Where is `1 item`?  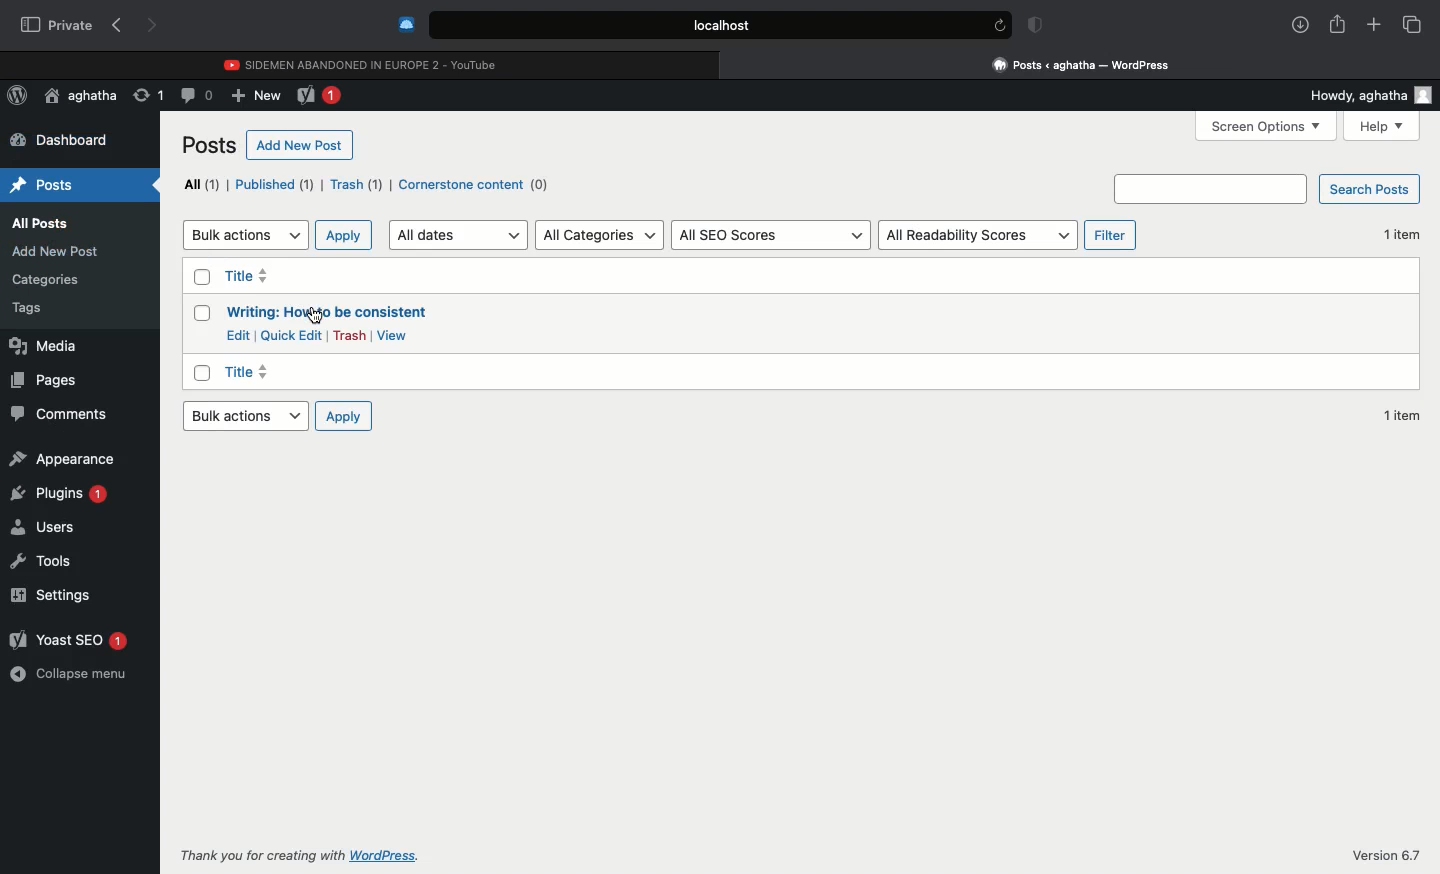 1 item is located at coordinates (1405, 414).